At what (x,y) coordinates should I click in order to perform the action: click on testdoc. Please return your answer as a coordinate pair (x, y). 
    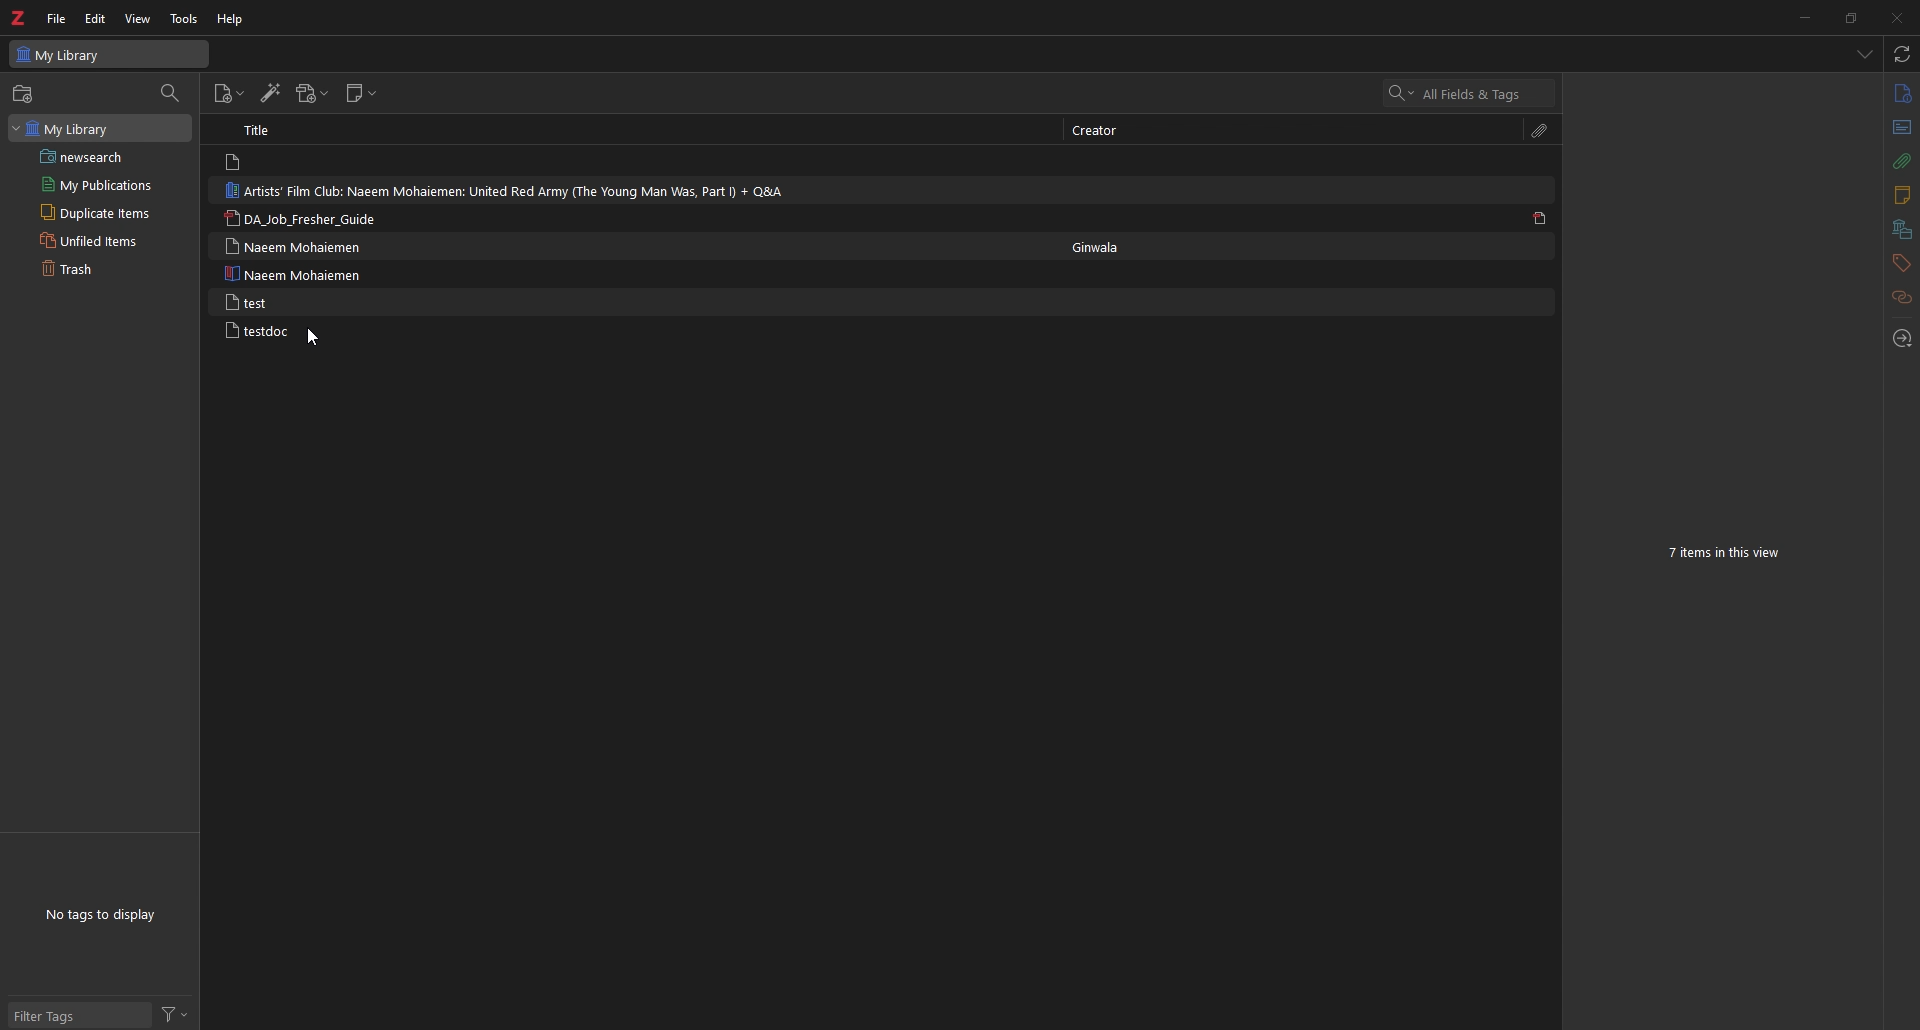
    Looking at the image, I should click on (298, 330).